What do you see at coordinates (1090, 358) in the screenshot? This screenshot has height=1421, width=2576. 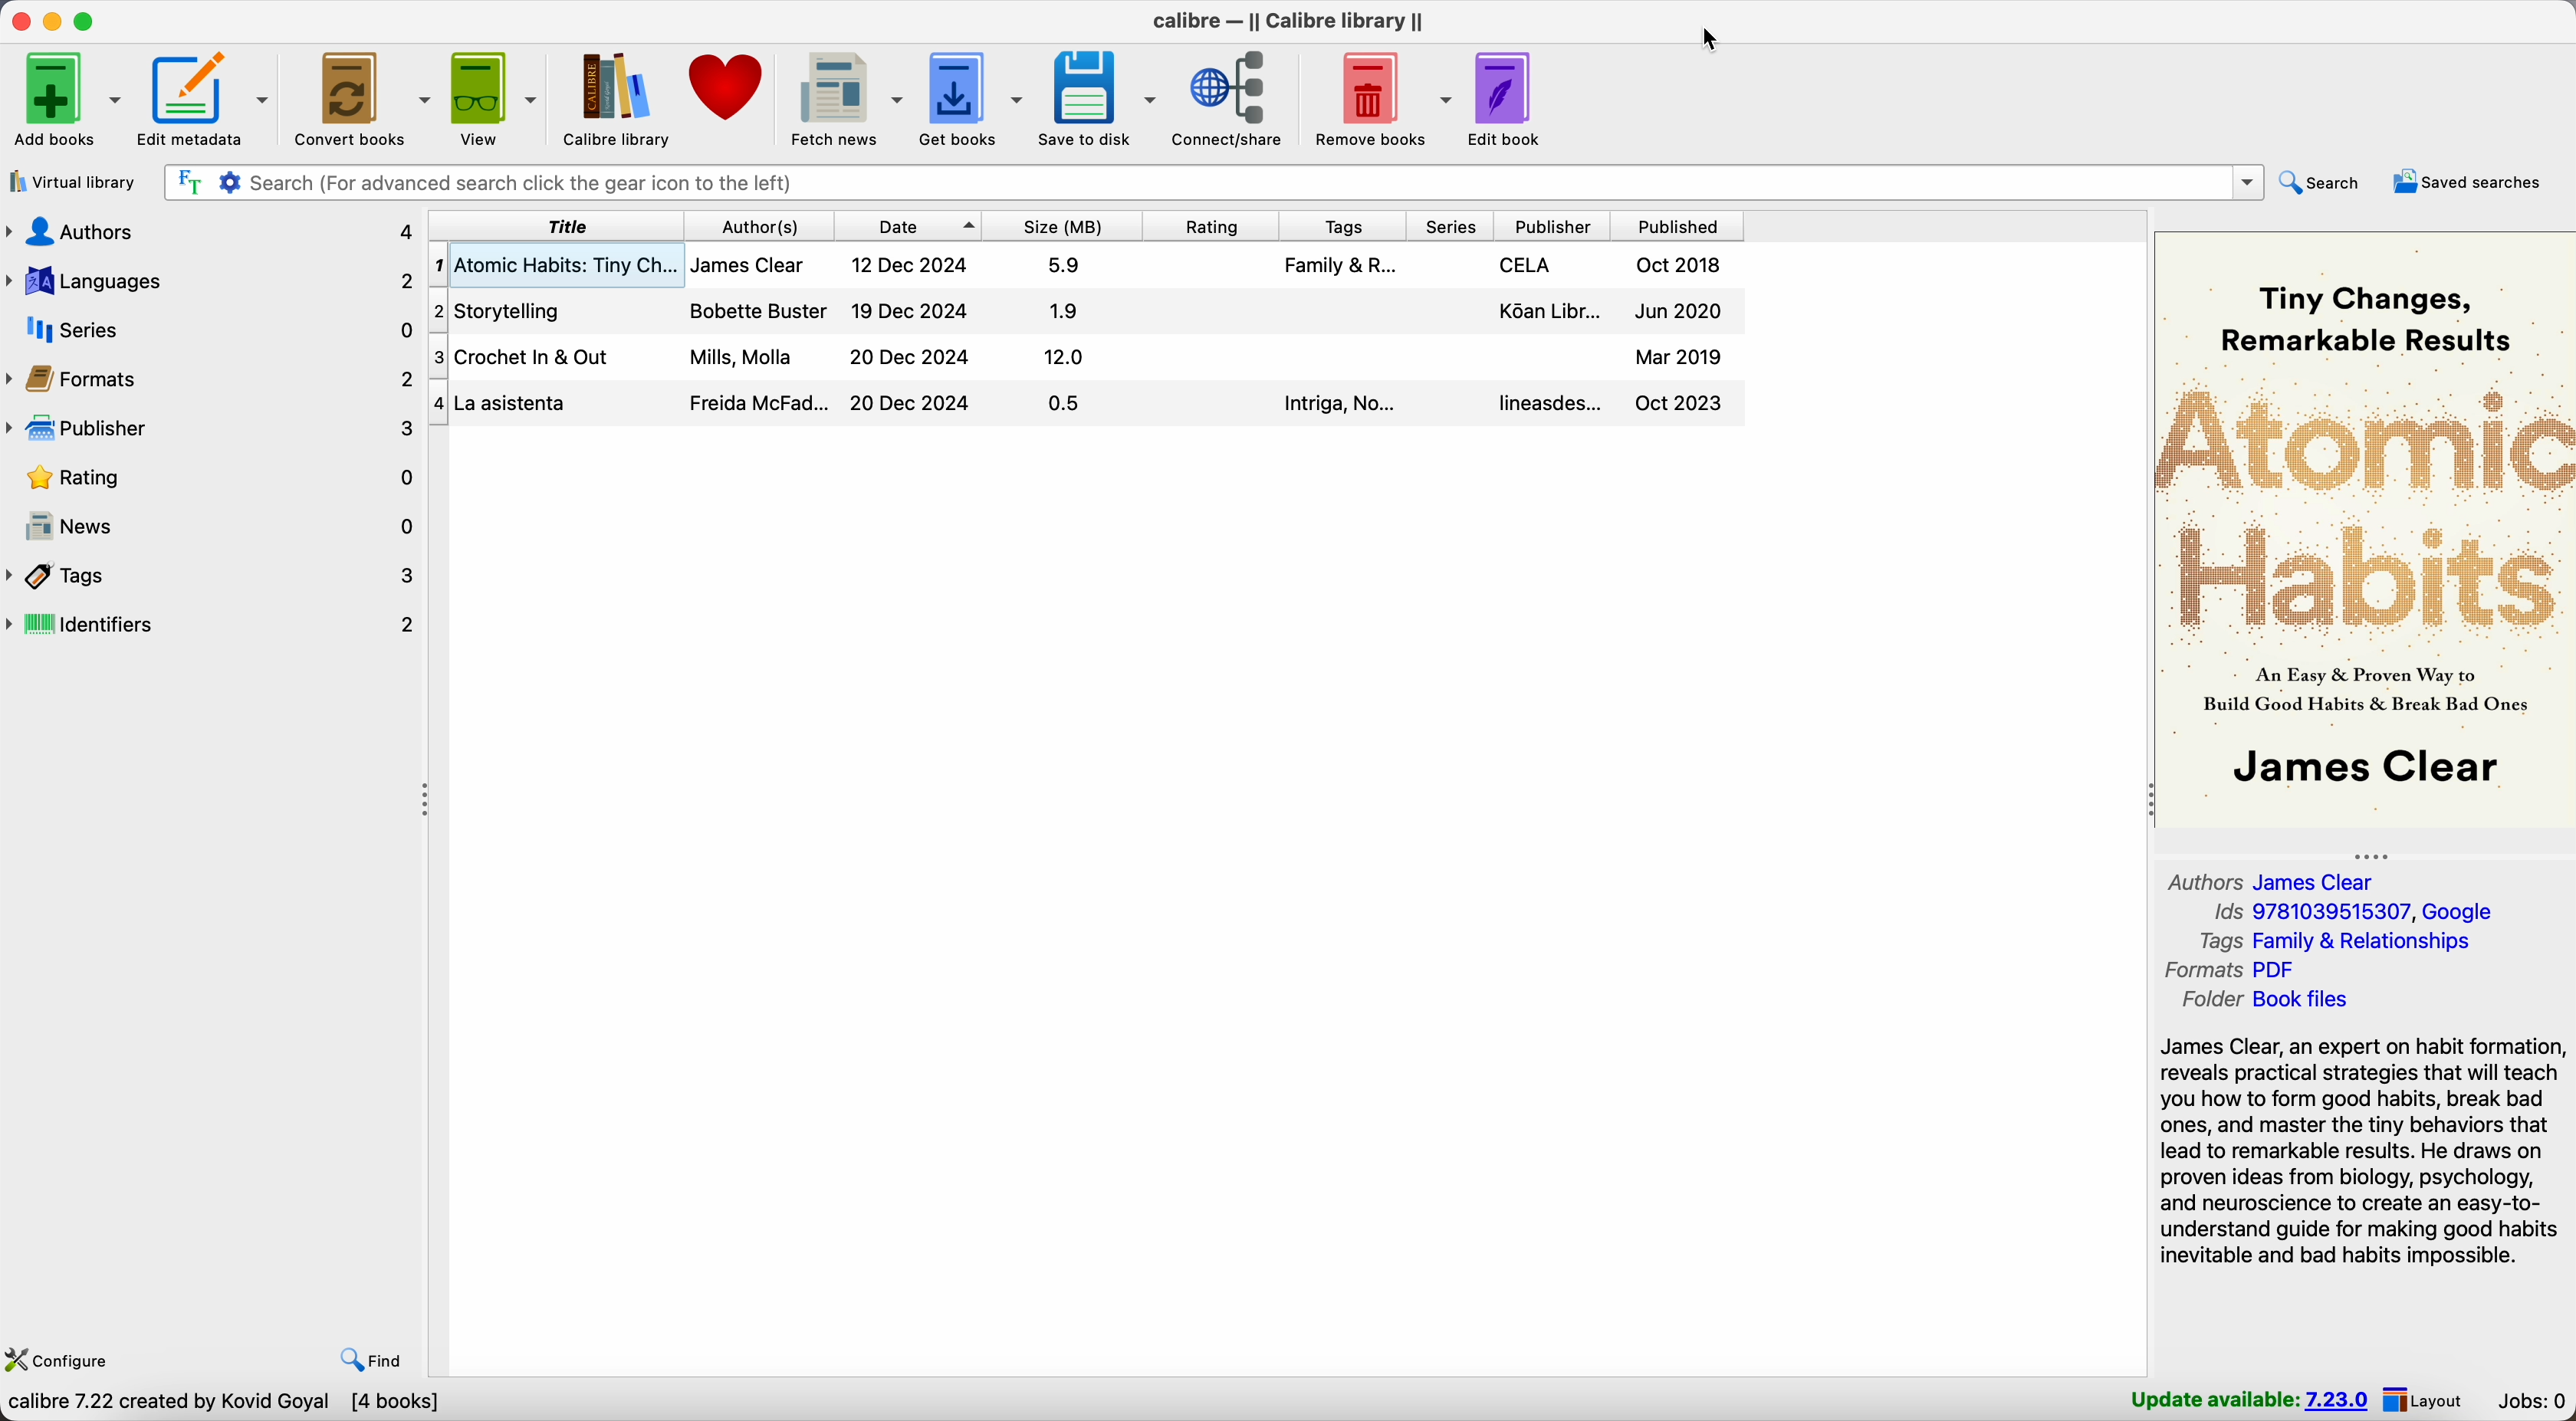 I see `Crochet In & Out book` at bounding box center [1090, 358].